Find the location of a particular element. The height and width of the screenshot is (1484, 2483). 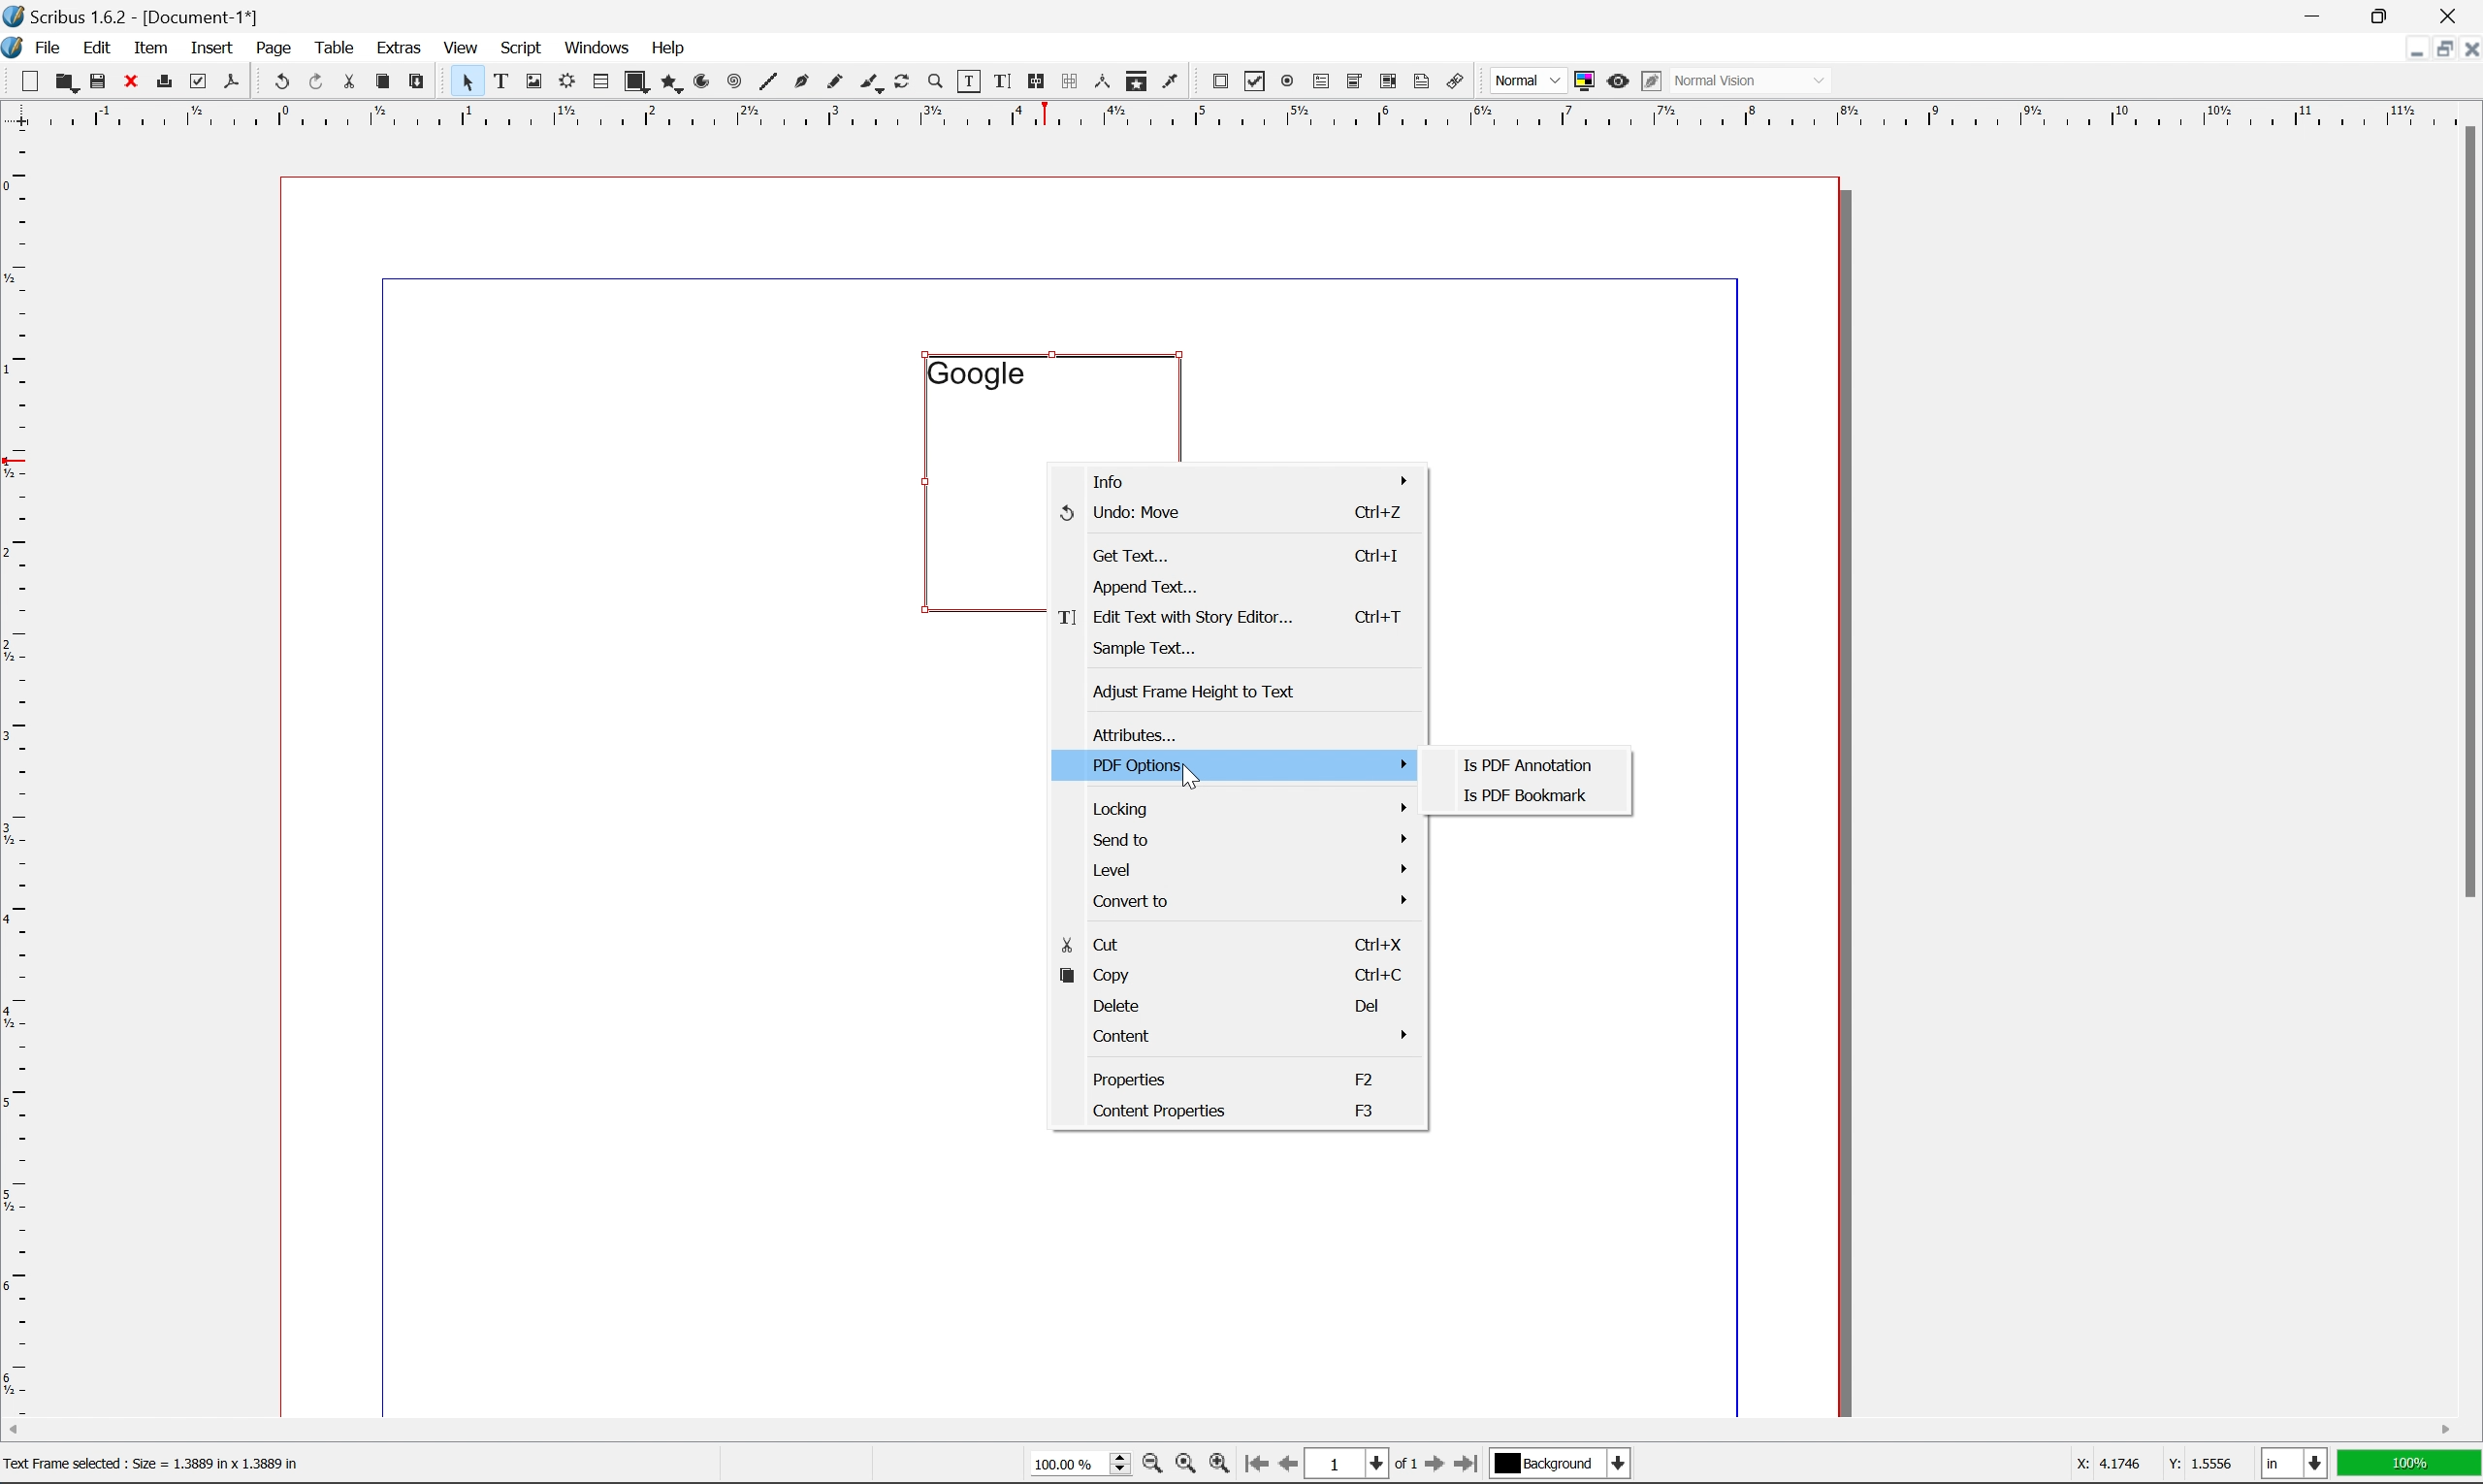

send to is located at coordinates (1249, 840).